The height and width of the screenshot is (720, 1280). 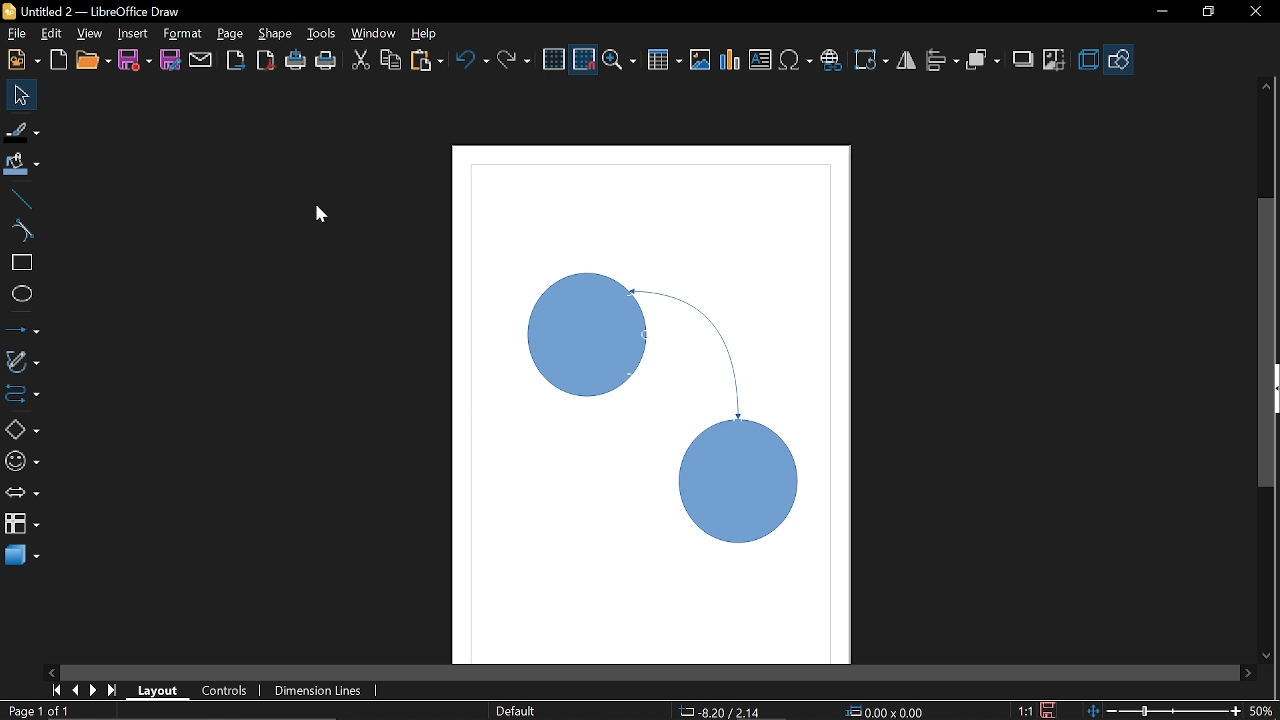 What do you see at coordinates (700, 60) in the screenshot?
I see `Insert image` at bounding box center [700, 60].